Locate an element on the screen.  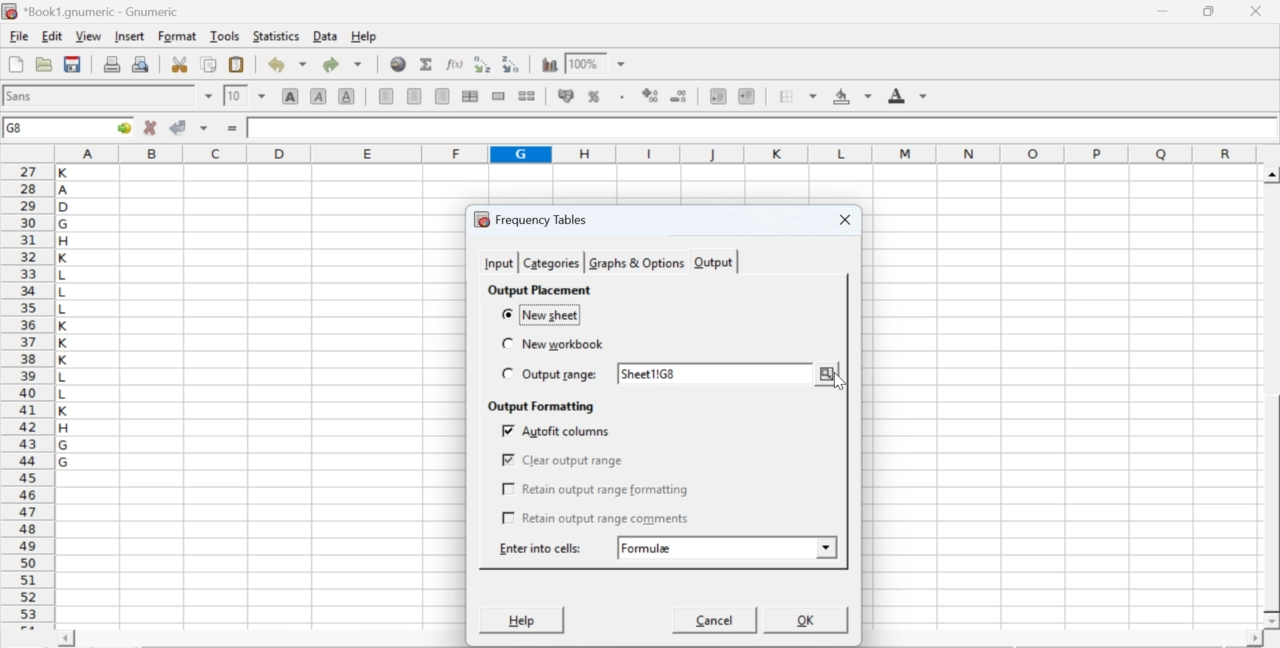
split merged ranges of cells is located at coordinates (526, 95).